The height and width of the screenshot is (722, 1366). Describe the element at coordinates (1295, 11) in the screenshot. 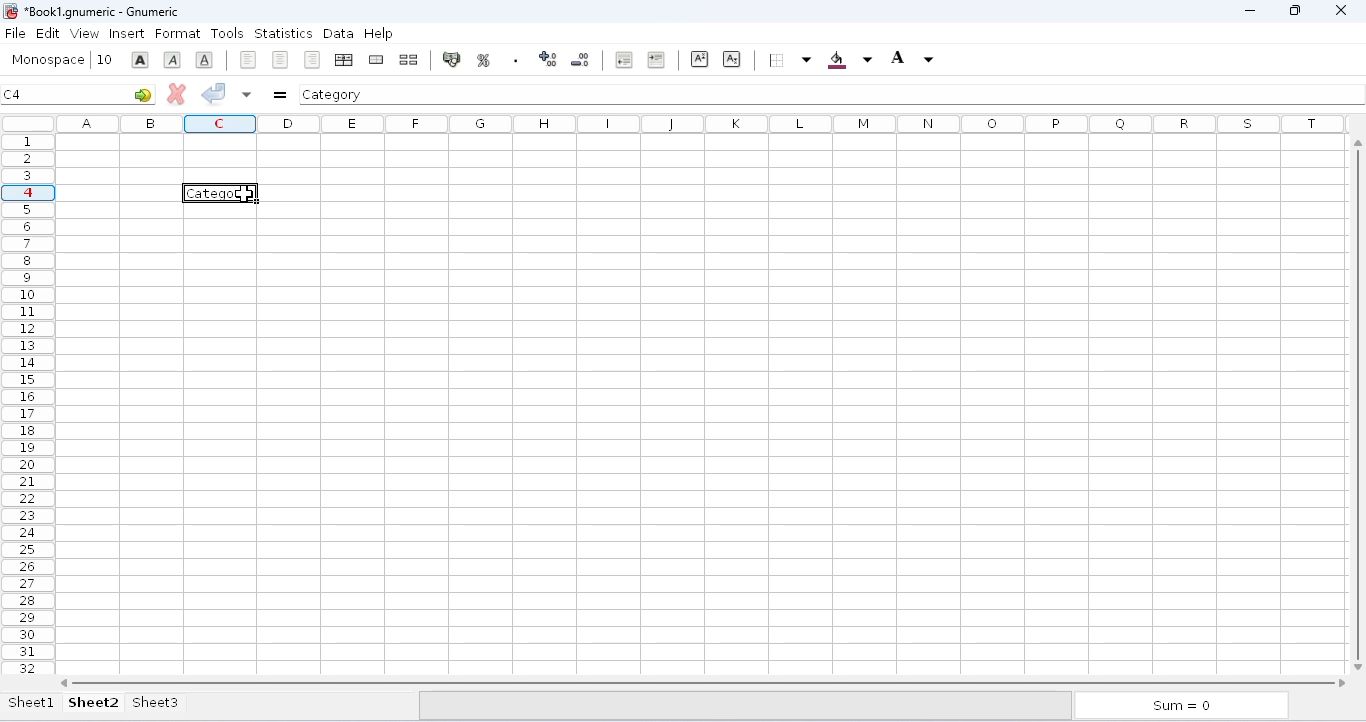

I see `maximize` at that location.